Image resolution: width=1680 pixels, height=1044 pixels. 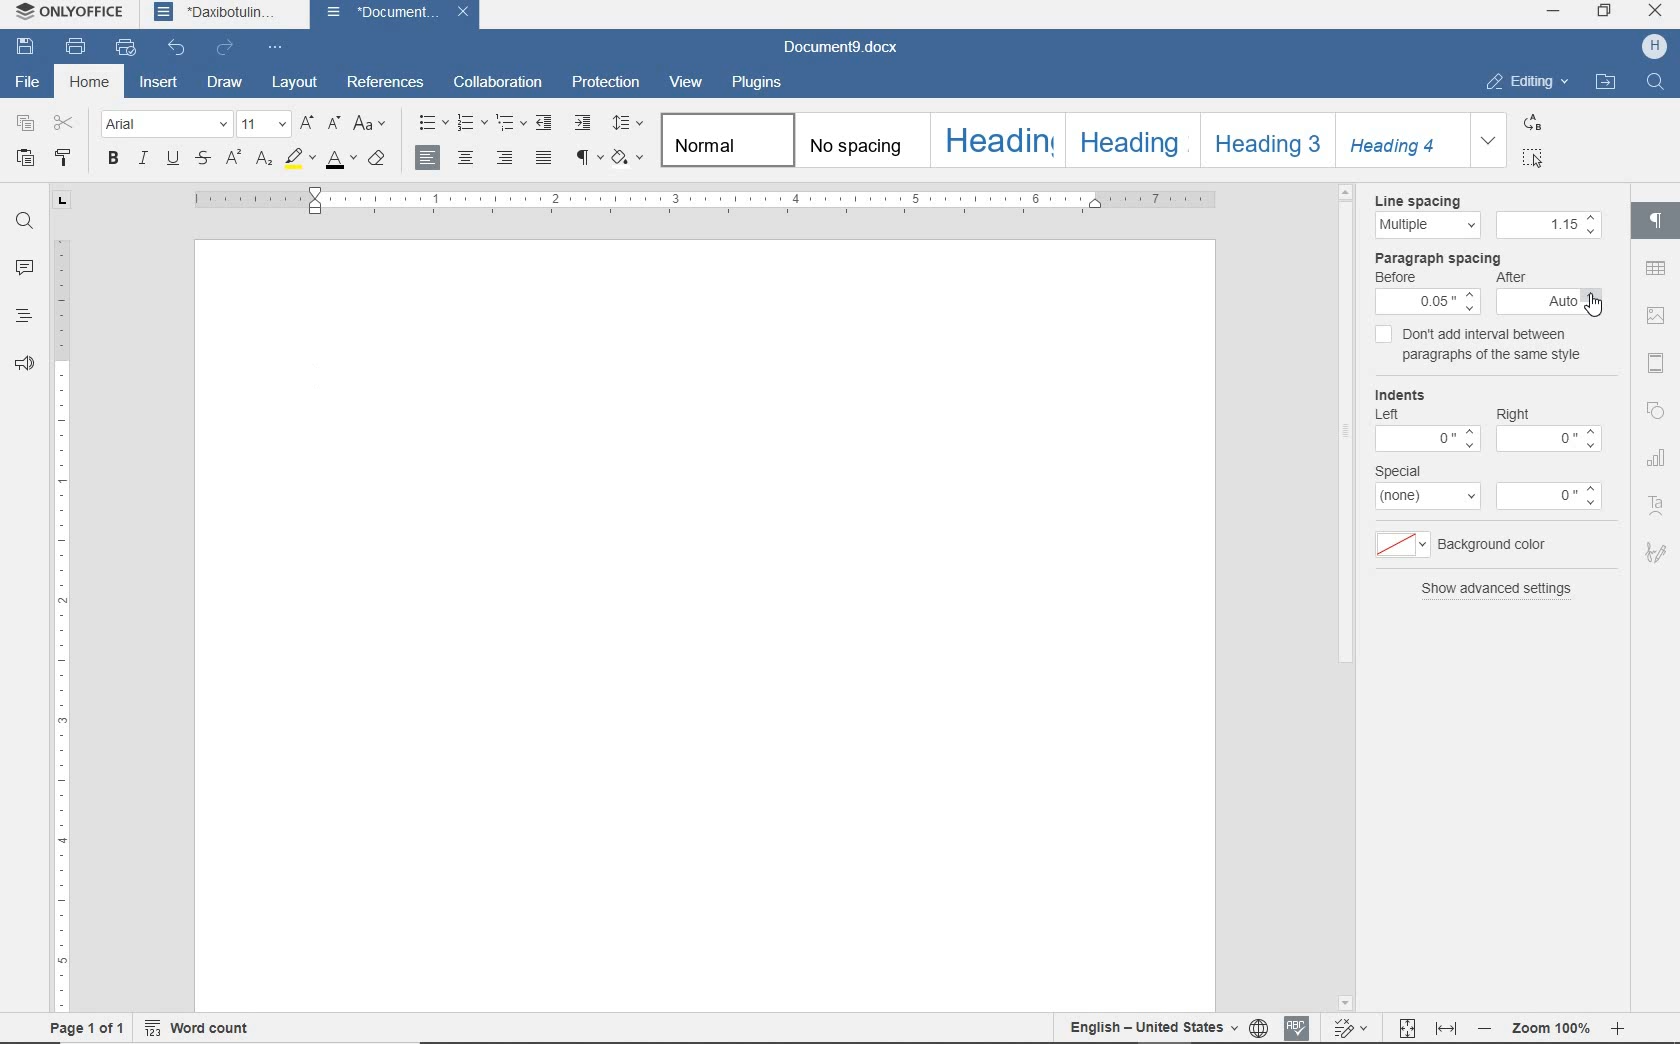 I want to click on signature, so click(x=1656, y=556).